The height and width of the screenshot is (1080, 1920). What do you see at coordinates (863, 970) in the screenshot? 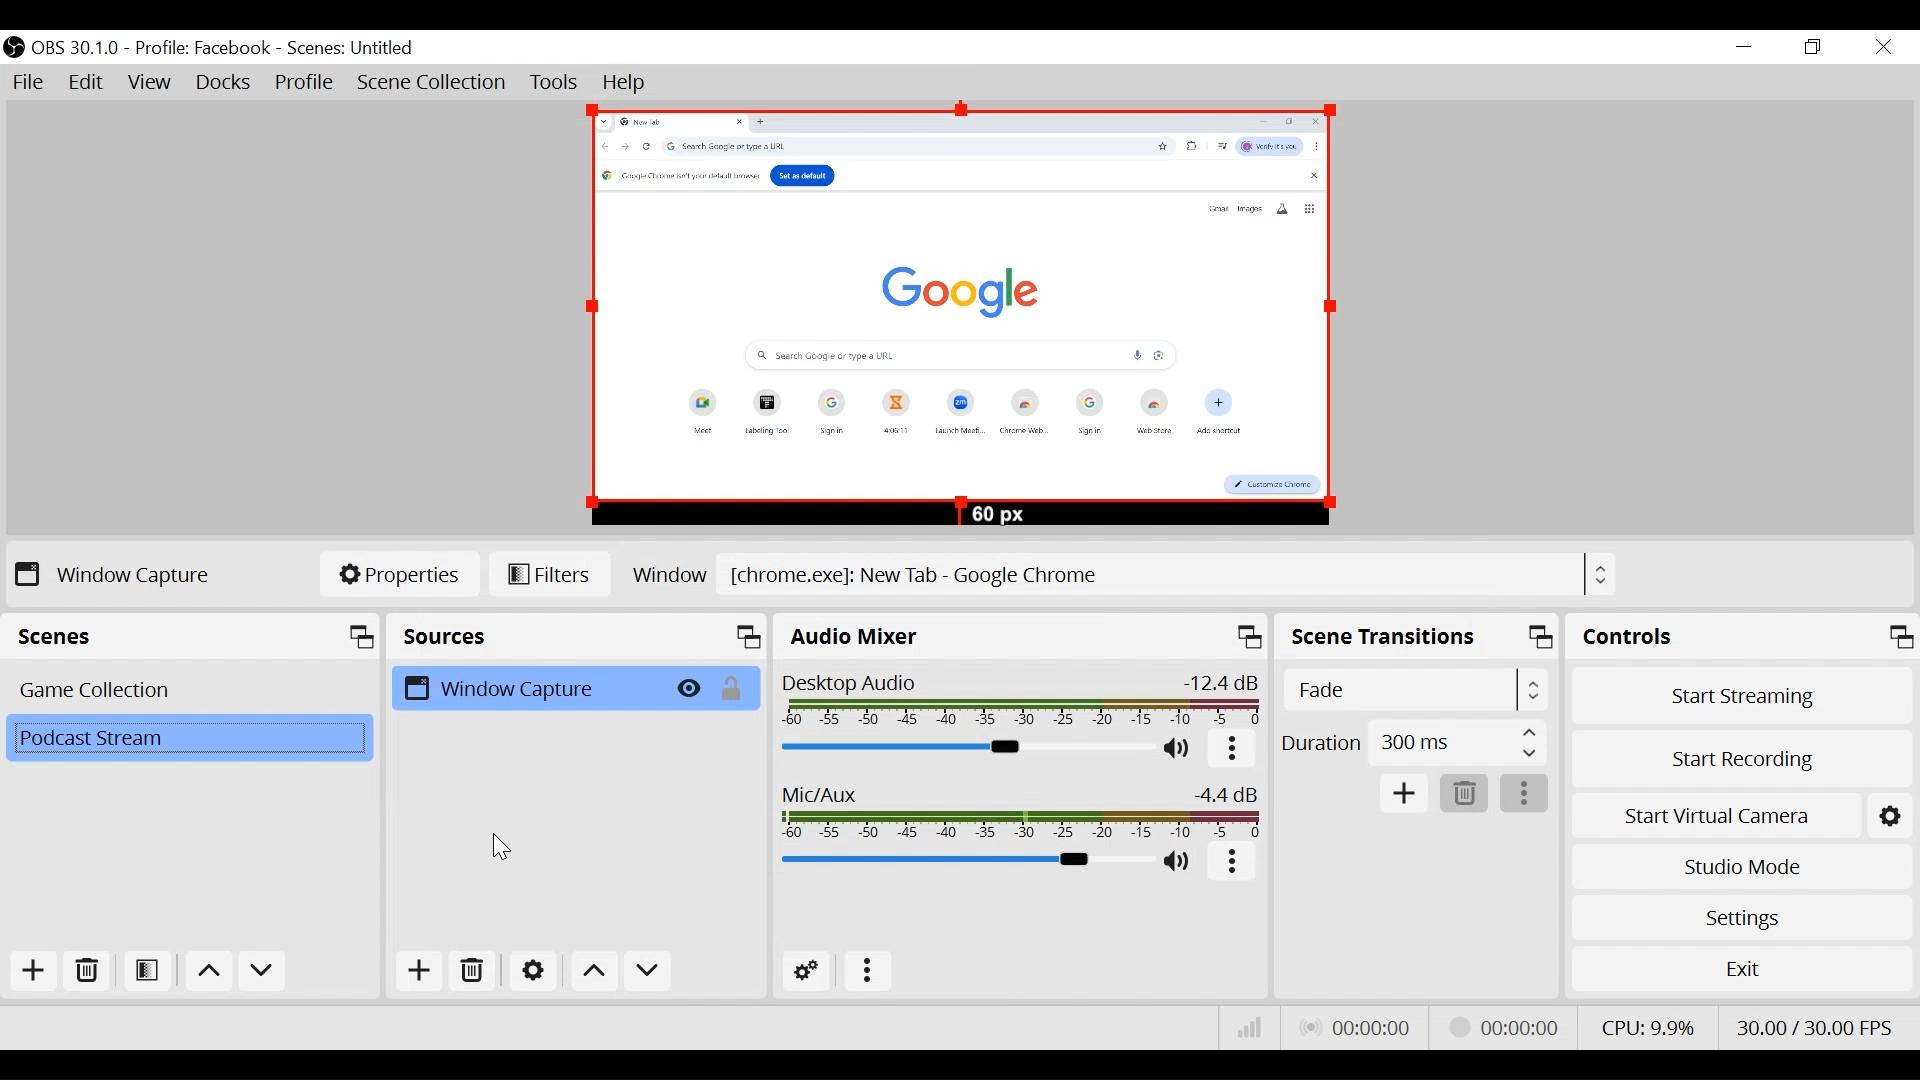
I see `More Options` at bounding box center [863, 970].